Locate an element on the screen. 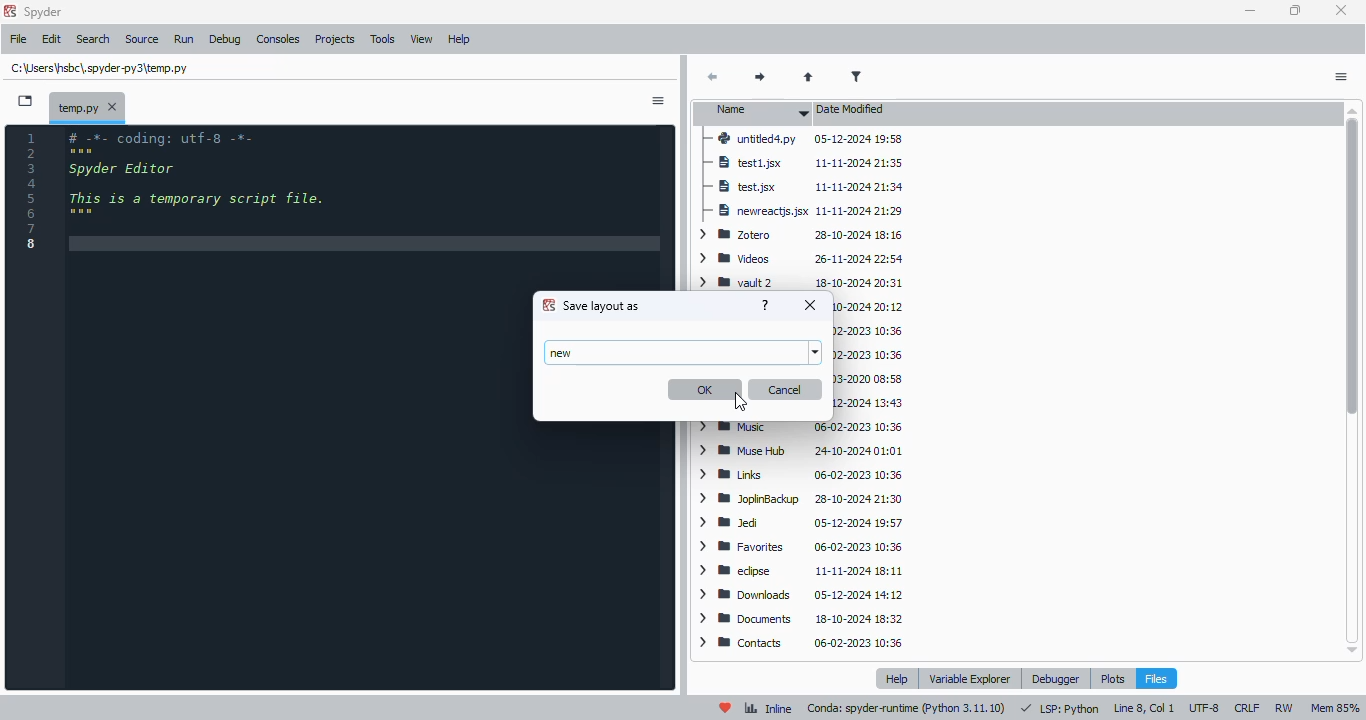 This screenshot has width=1366, height=720. vault 2 is located at coordinates (801, 281).